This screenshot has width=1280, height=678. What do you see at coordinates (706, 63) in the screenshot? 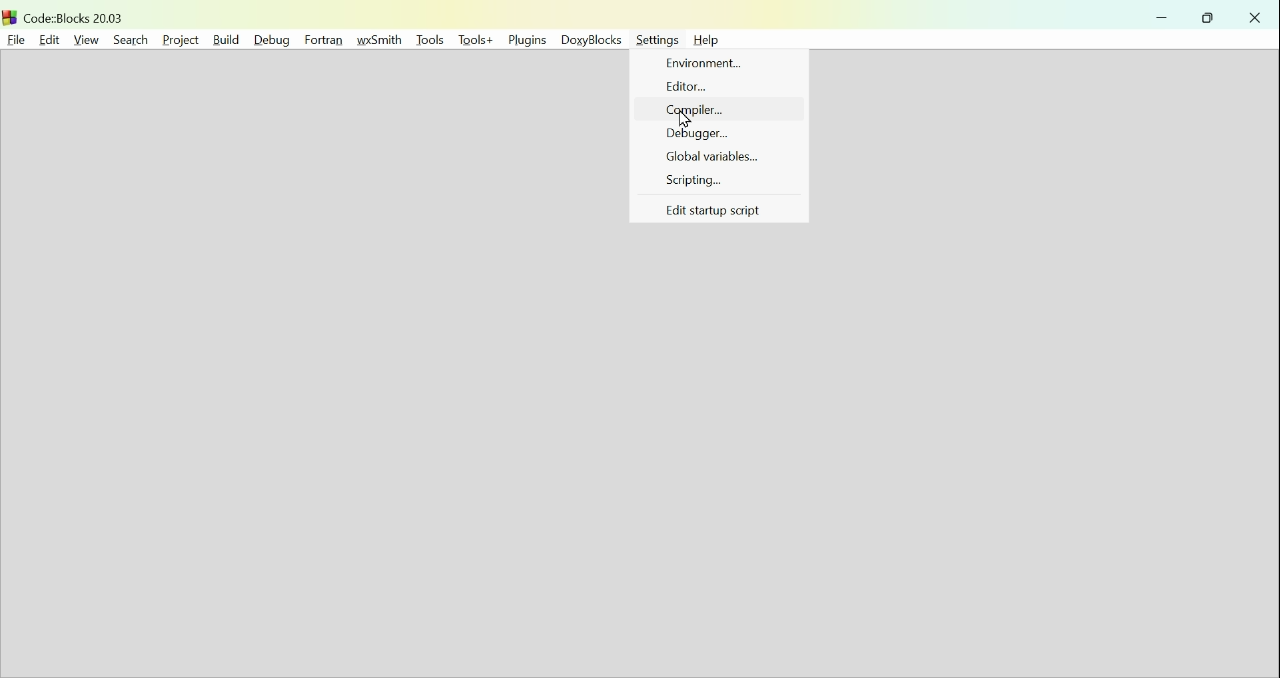
I see `Environment` at bounding box center [706, 63].